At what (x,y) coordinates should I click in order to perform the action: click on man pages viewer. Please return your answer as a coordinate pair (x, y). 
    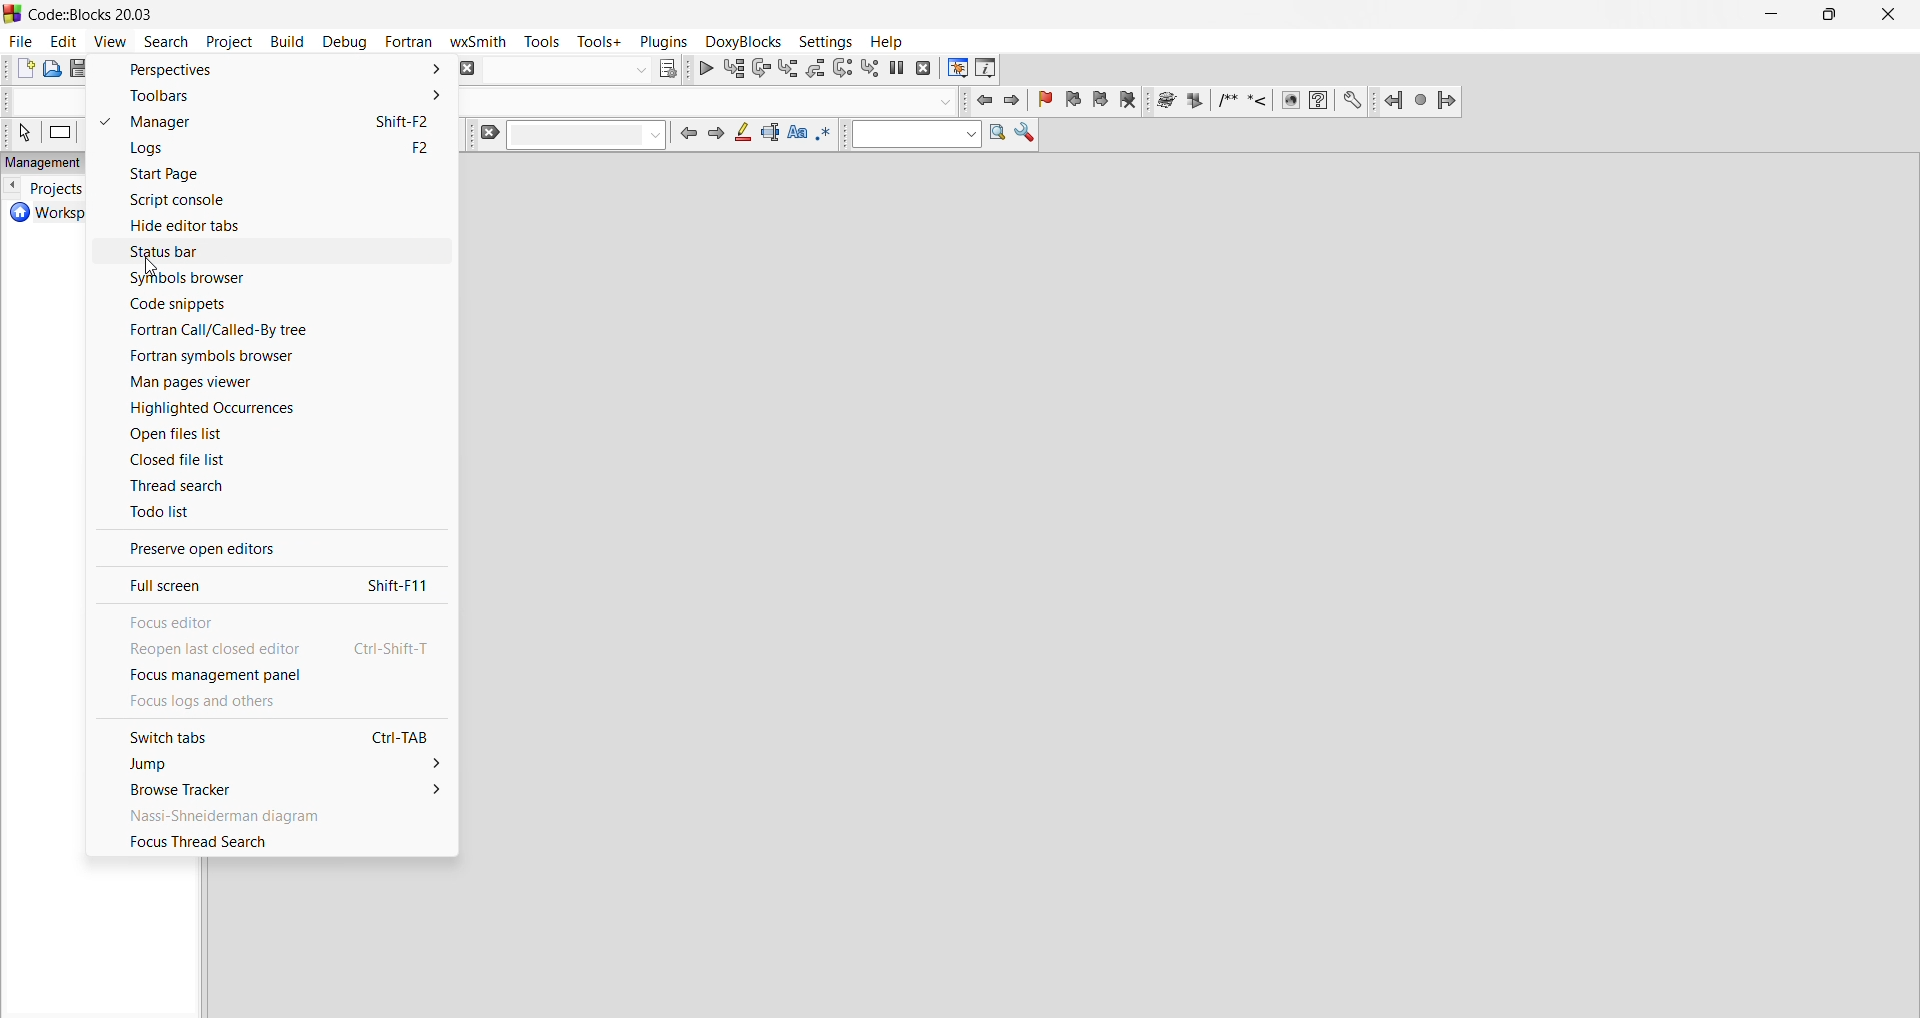
    Looking at the image, I should click on (271, 383).